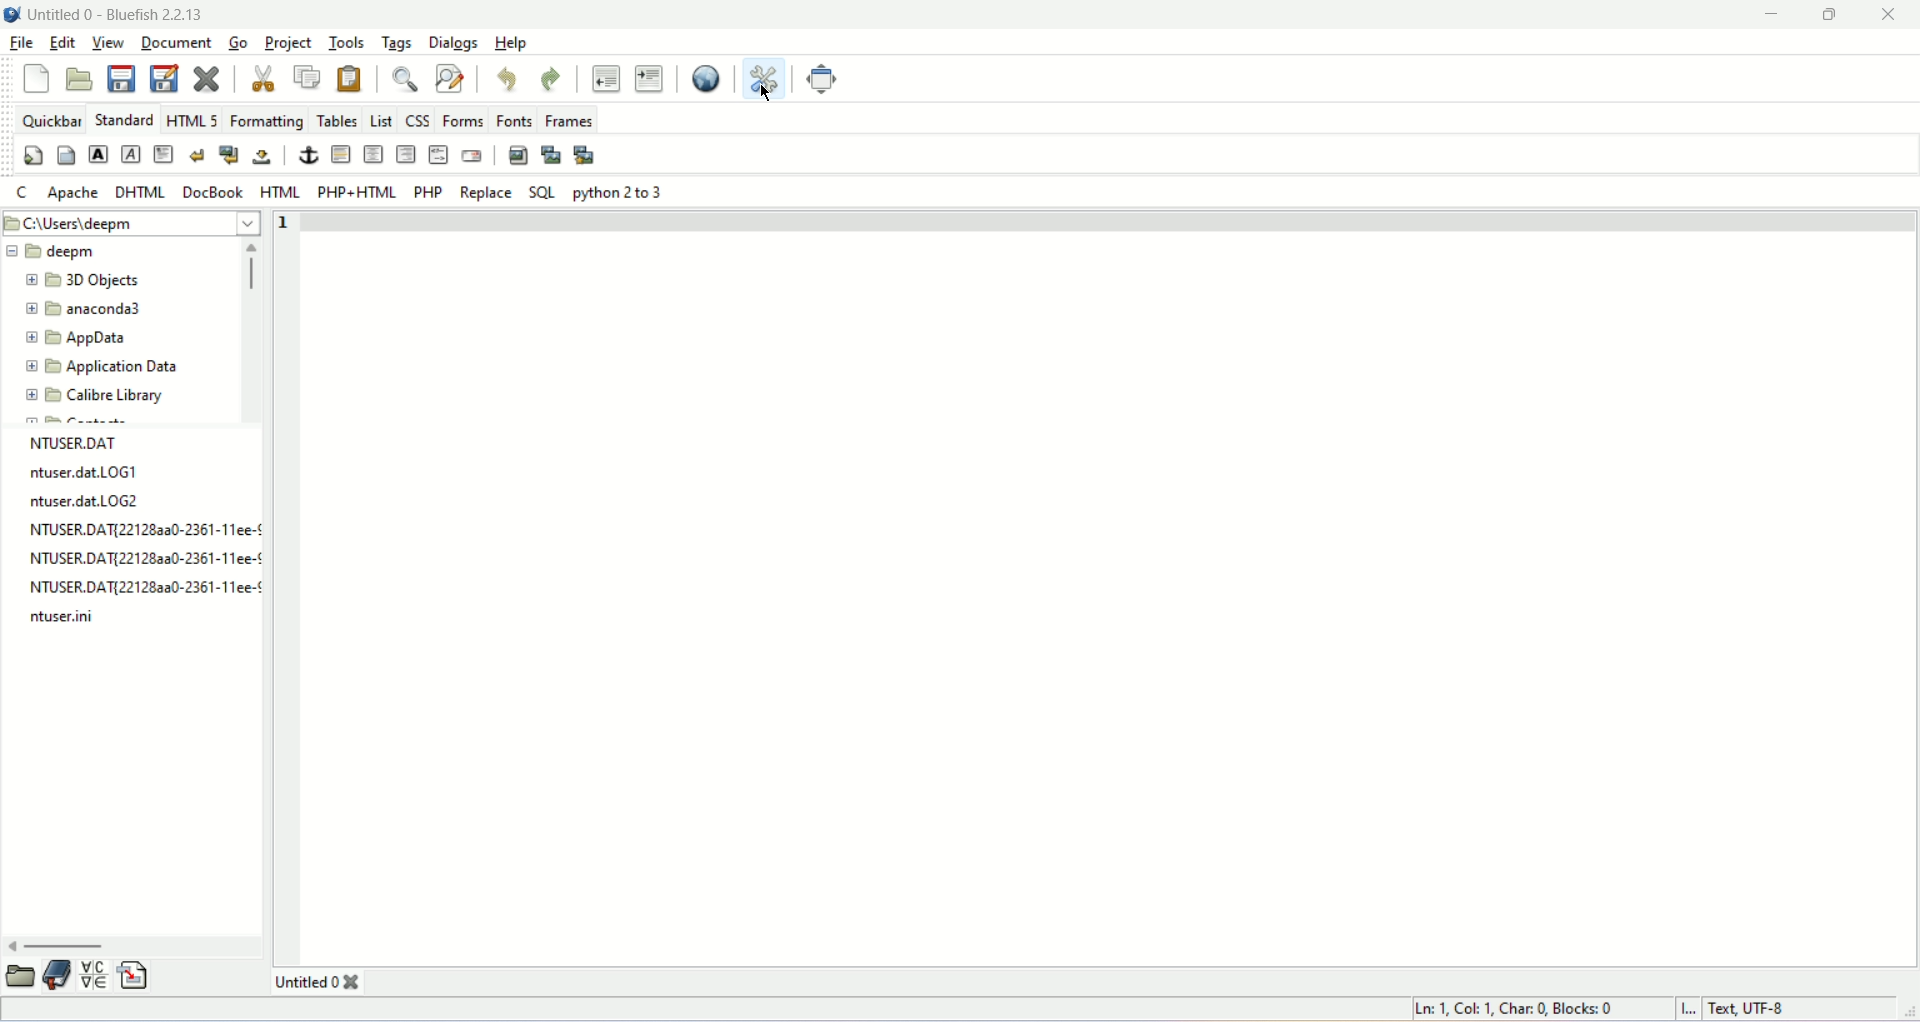 The height and width of the screenshot is (1022, 1920). Describe the element at coordinates (106, 280) in the screenshot. I see `3D Objects` at that location.